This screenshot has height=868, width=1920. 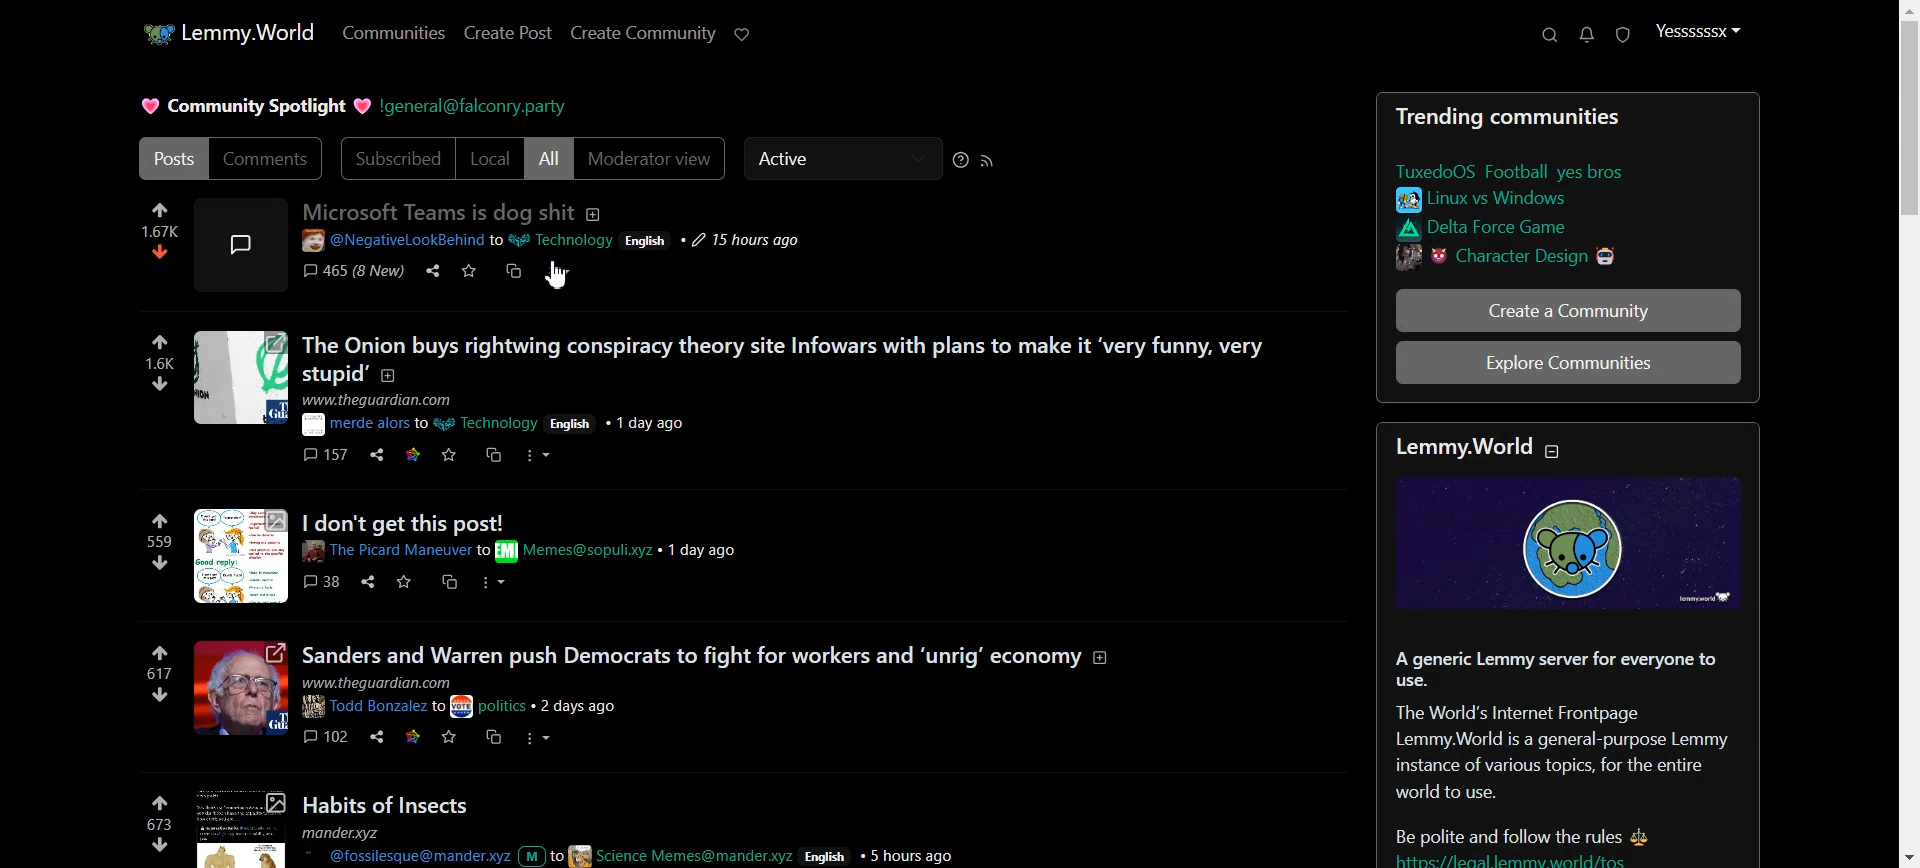 I want to click on cs, so click(x=495, y=456).